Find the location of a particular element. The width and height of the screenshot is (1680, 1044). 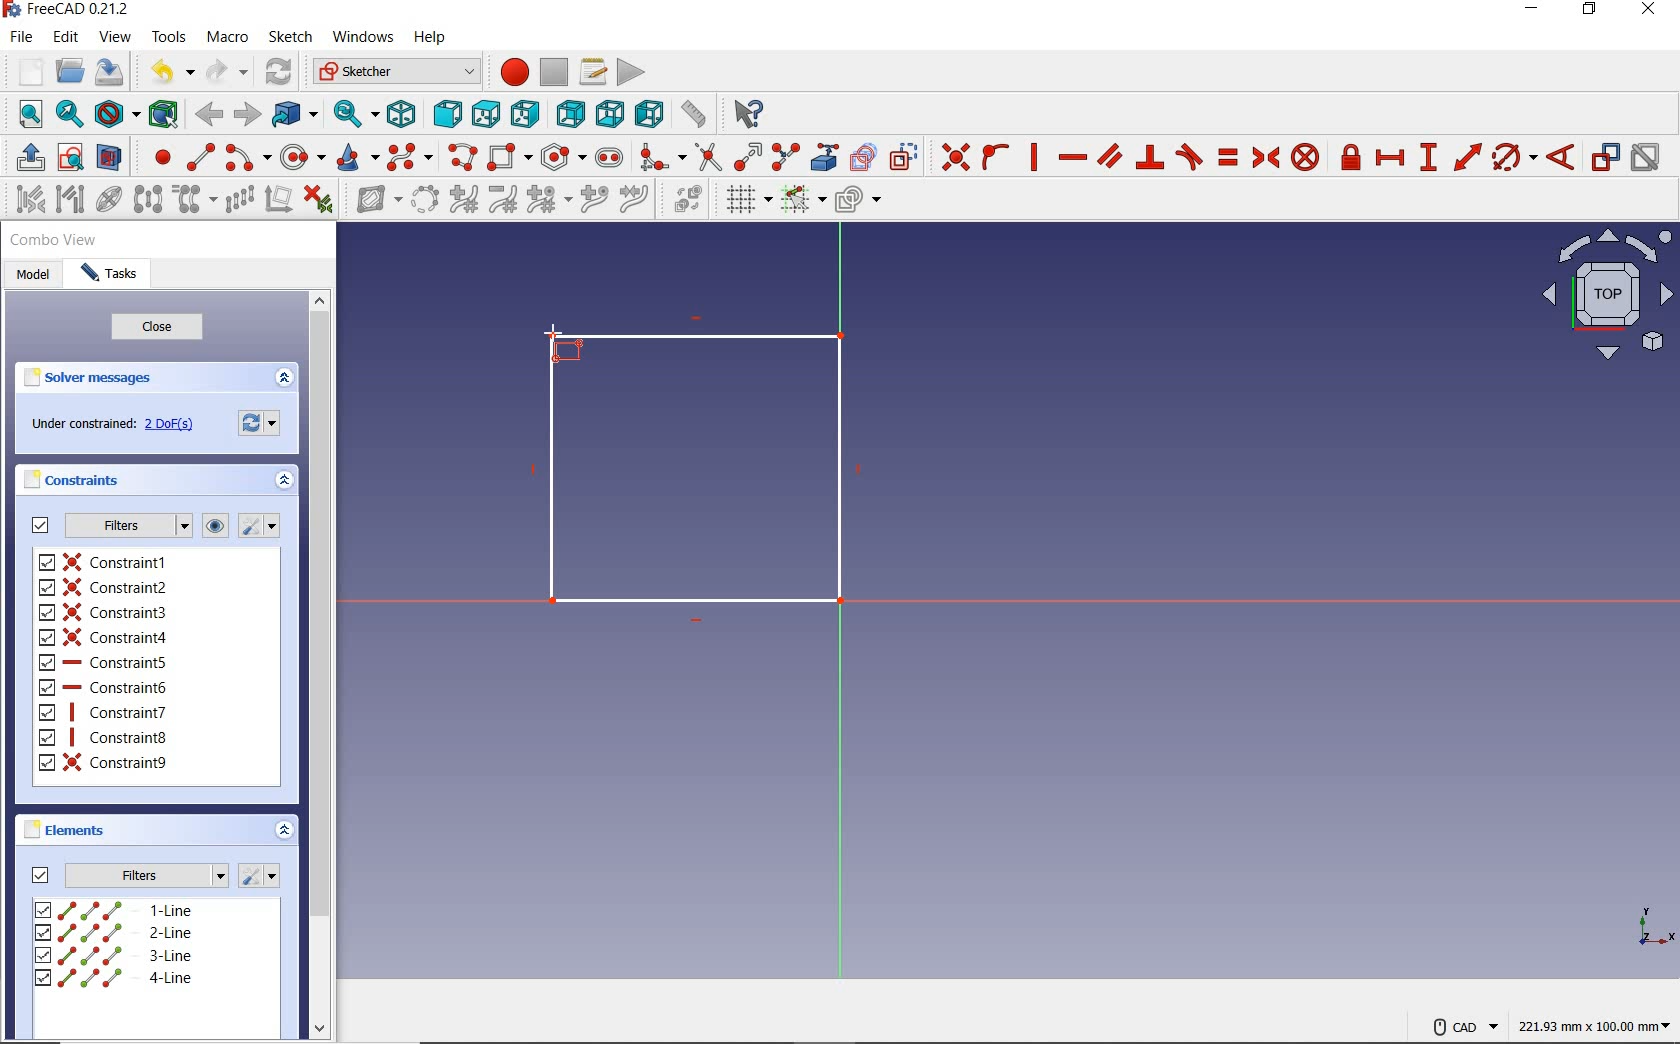

forces recomputation of active document is located at coordinates (260, 428).